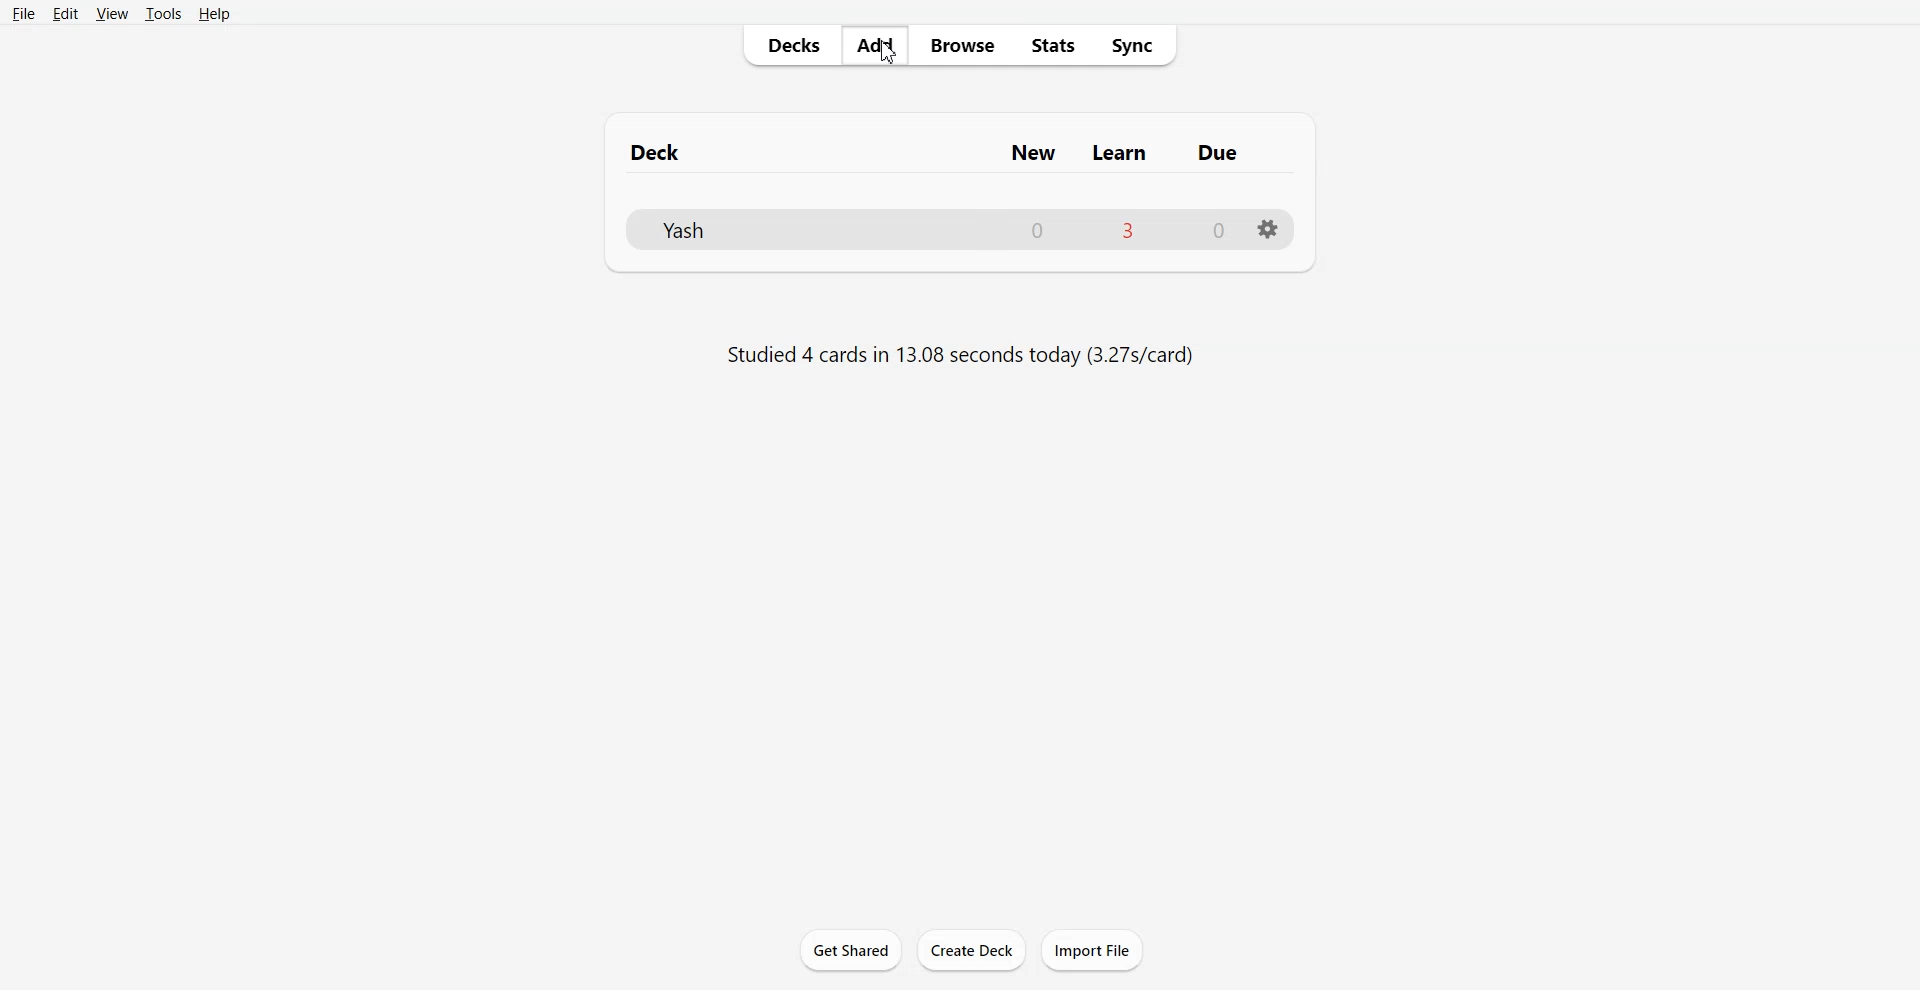 The height and width of the screenshot is (990, 1920). Describe the element at coordinates (954, 152) in the screenshot. I see `Text 1` at that location.